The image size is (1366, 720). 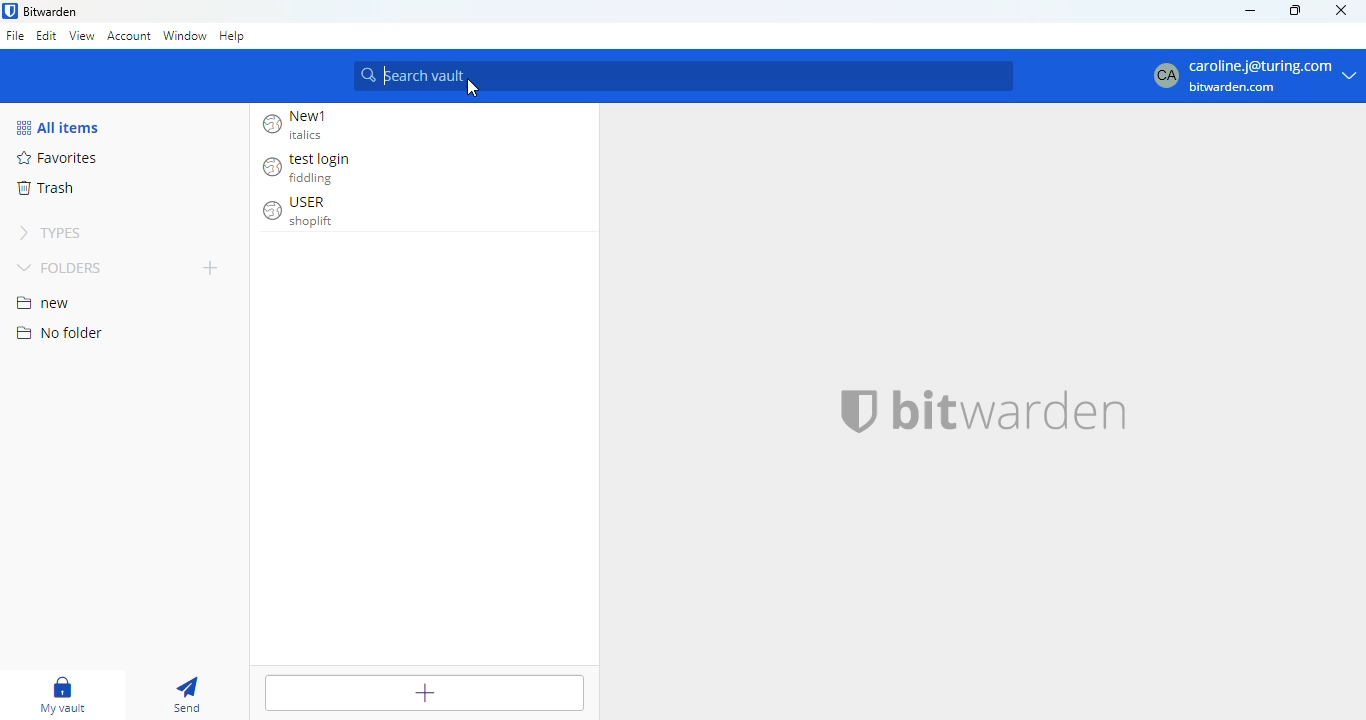 What do you see at coordinates (305, 212) in the screenshot?
I see `USER   shoplift` at bounding box center [305, 212].